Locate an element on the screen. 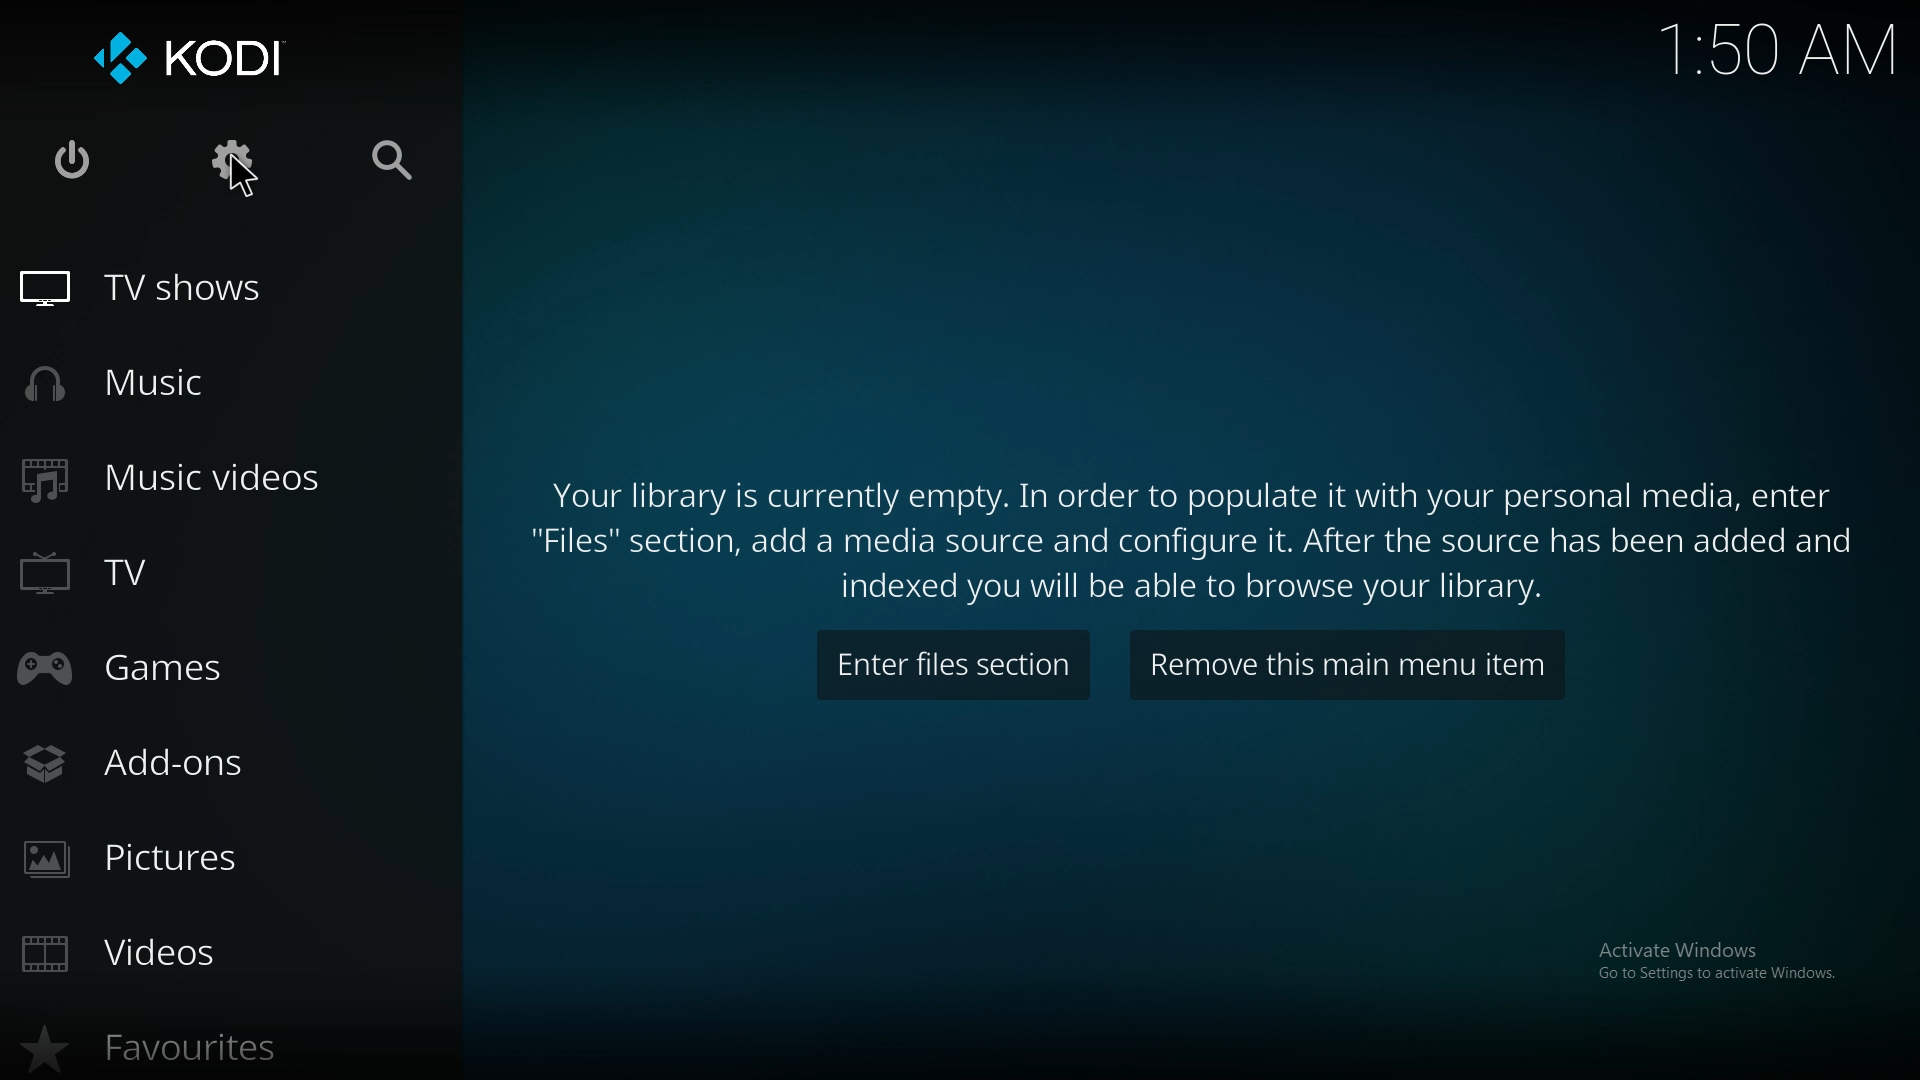 The width and height of the screenshot is (1920, 1080). music is located at coordinates (170, 382).